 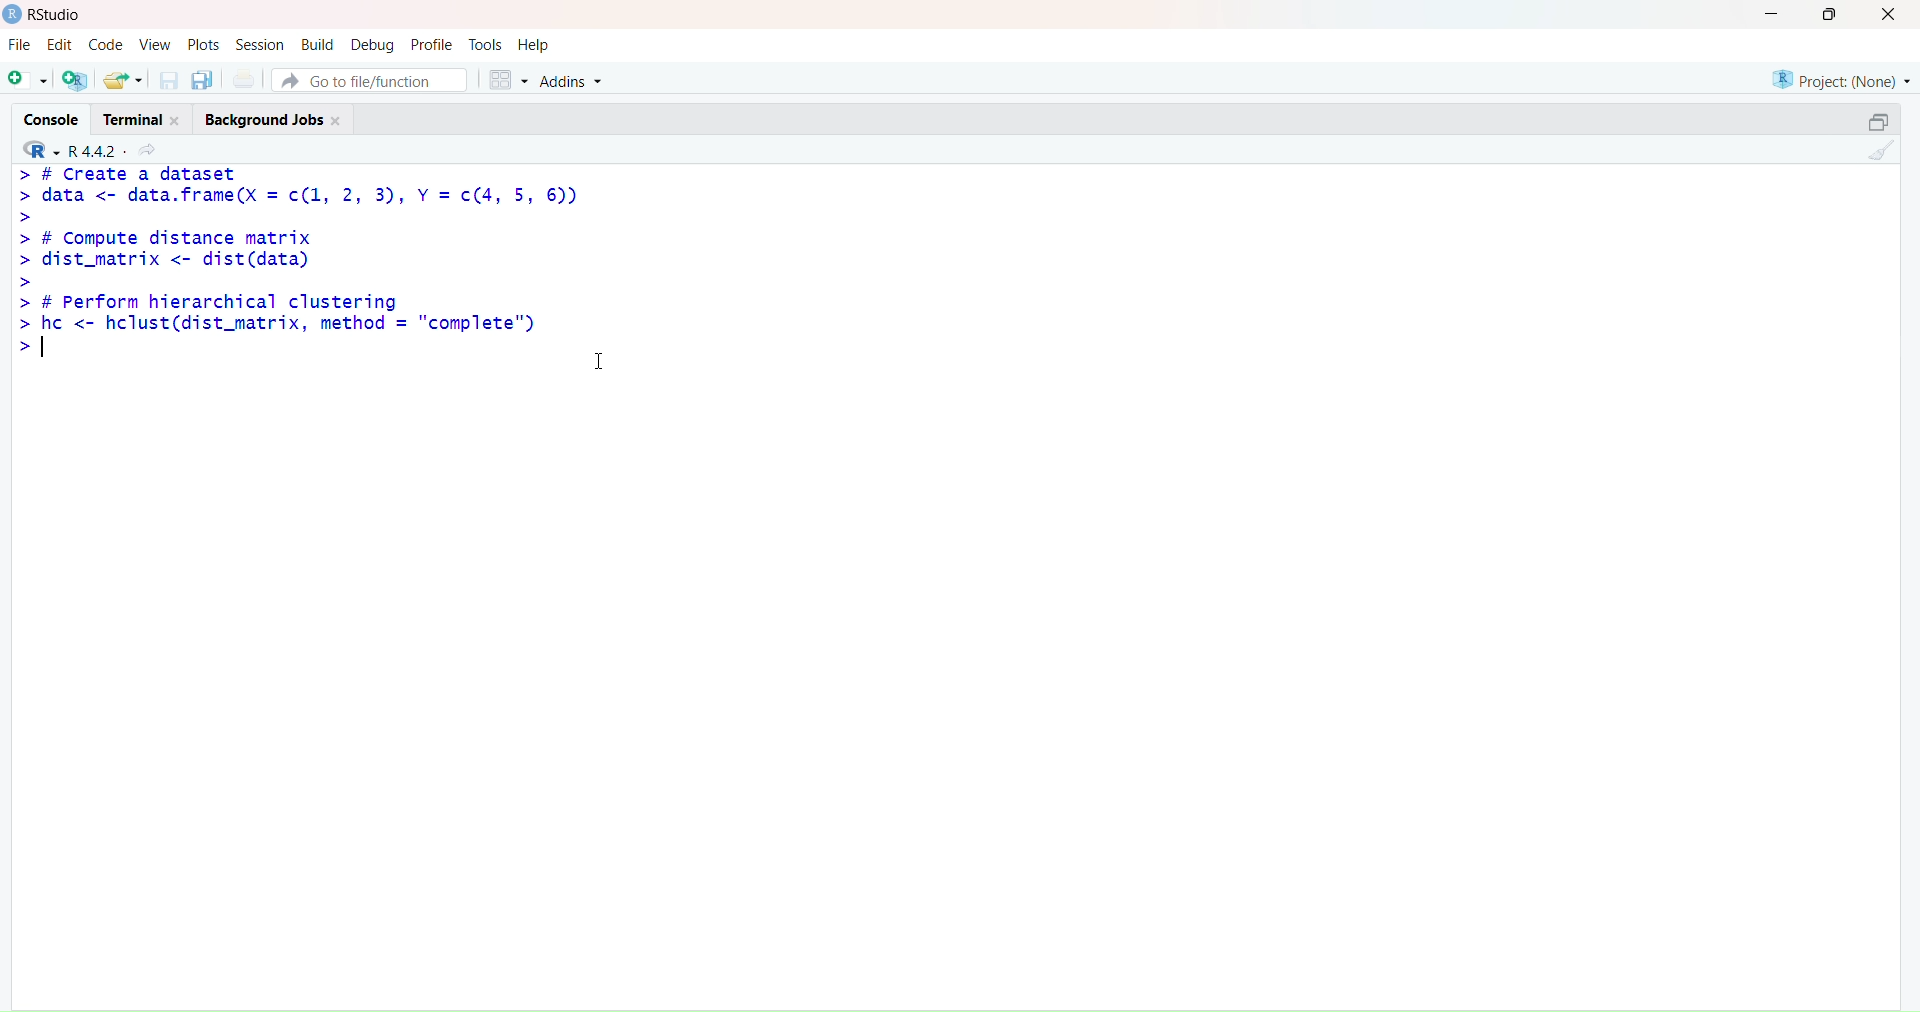 I want to click on Go to file/function, so click(x=376, y=78).